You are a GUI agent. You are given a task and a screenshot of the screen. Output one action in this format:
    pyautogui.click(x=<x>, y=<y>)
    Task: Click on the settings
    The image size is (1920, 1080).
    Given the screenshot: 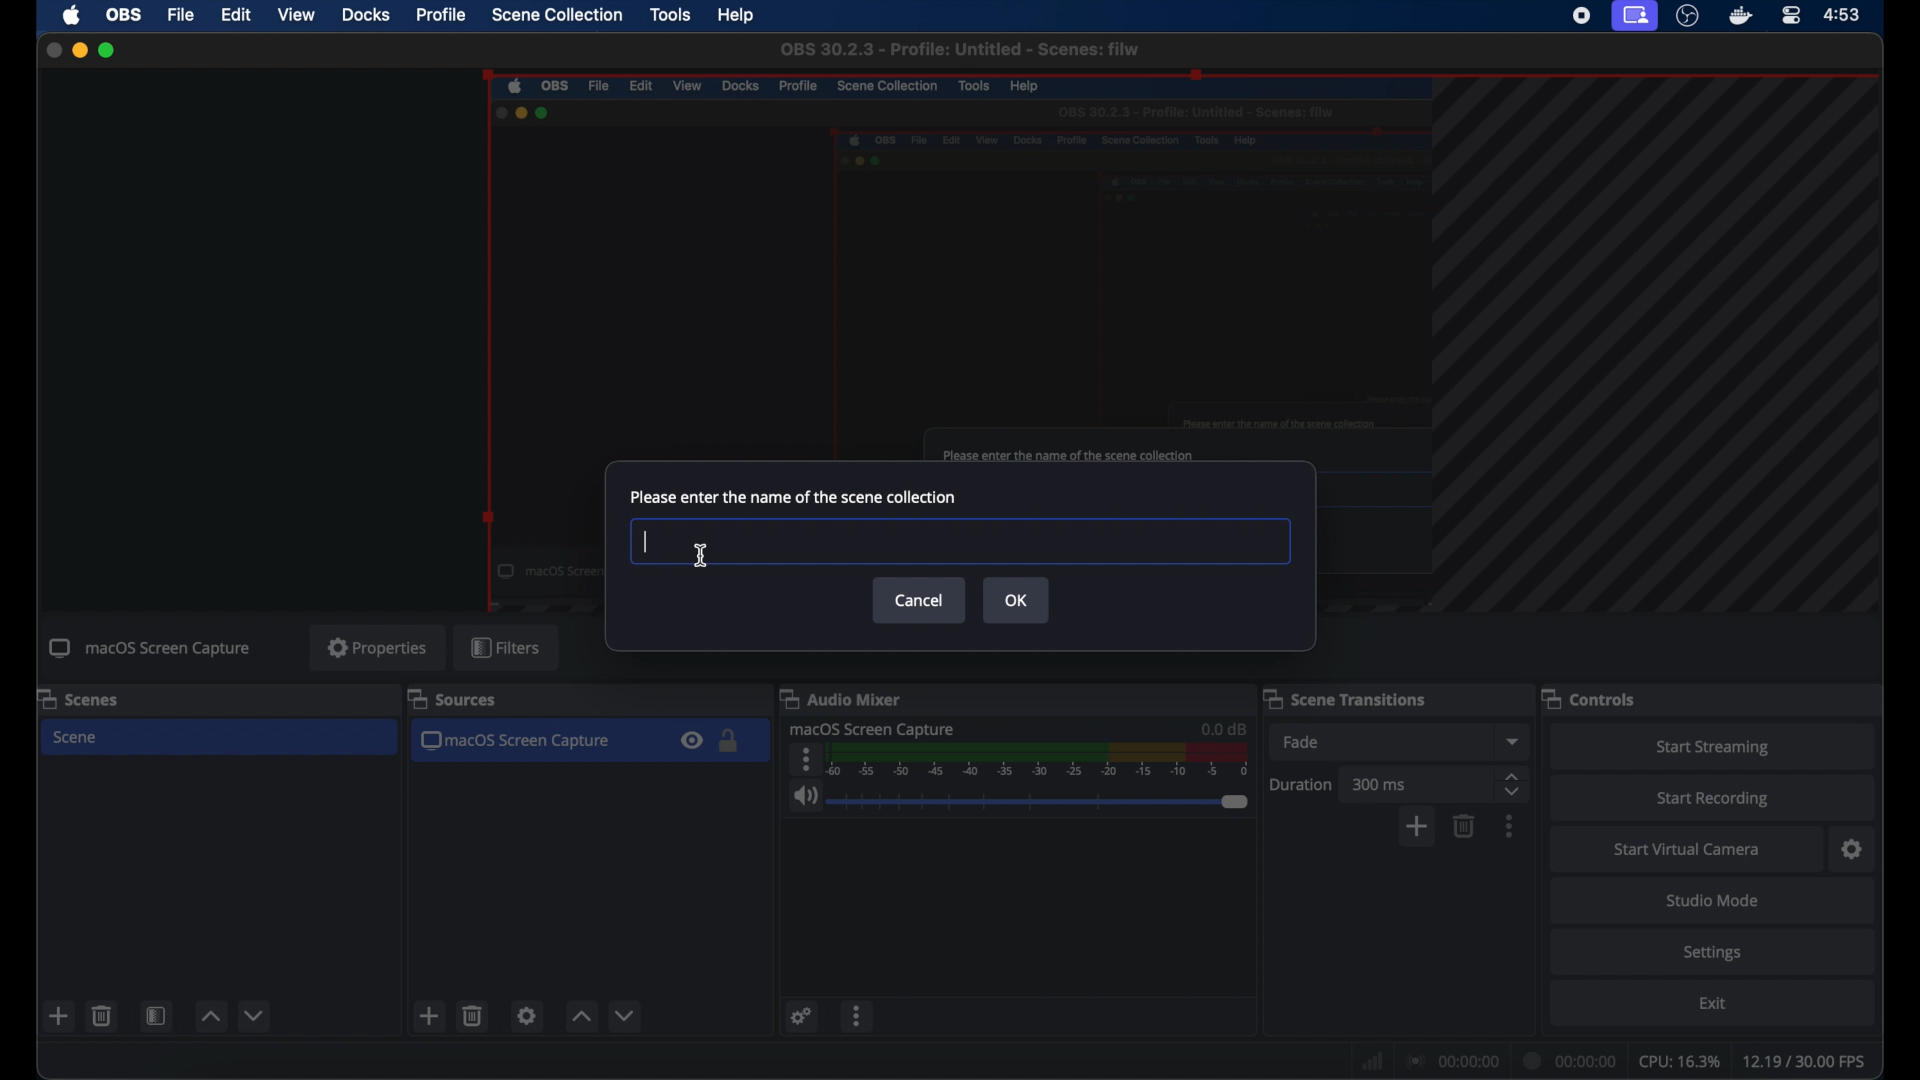 What is the action you would take?
    pyautogui.click(x=800, y=1017)
    